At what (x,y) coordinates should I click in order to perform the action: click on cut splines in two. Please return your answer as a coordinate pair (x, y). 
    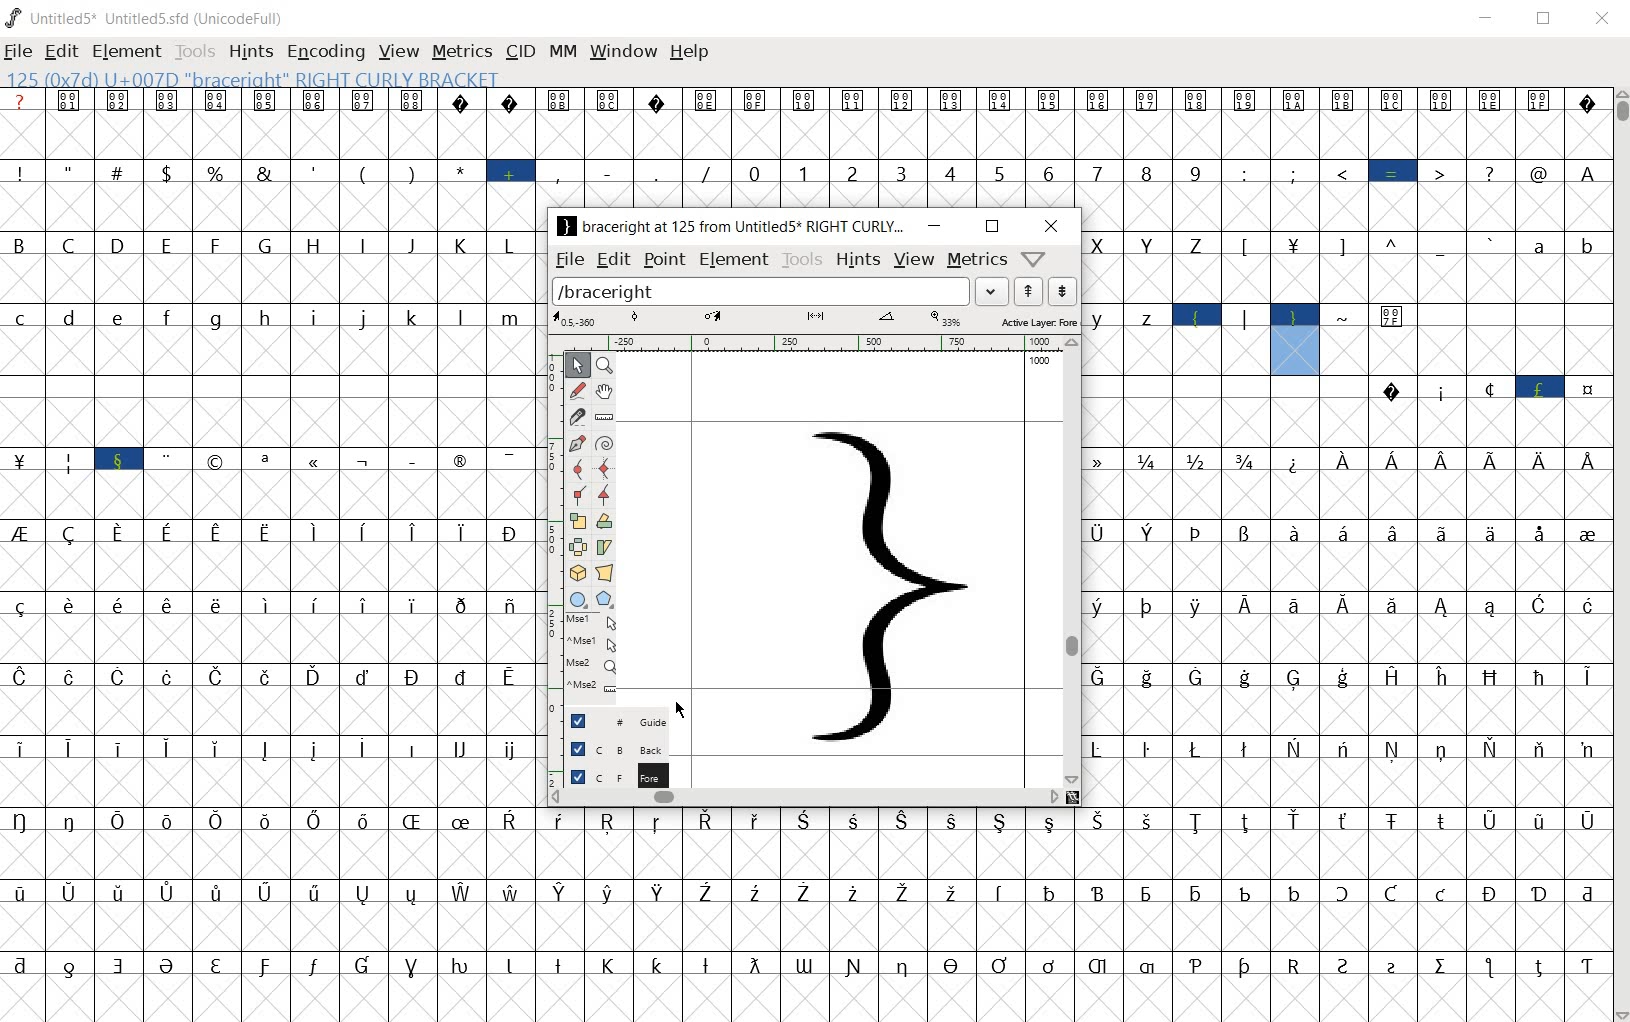
    Looking at the image, I should click on (575, 416).